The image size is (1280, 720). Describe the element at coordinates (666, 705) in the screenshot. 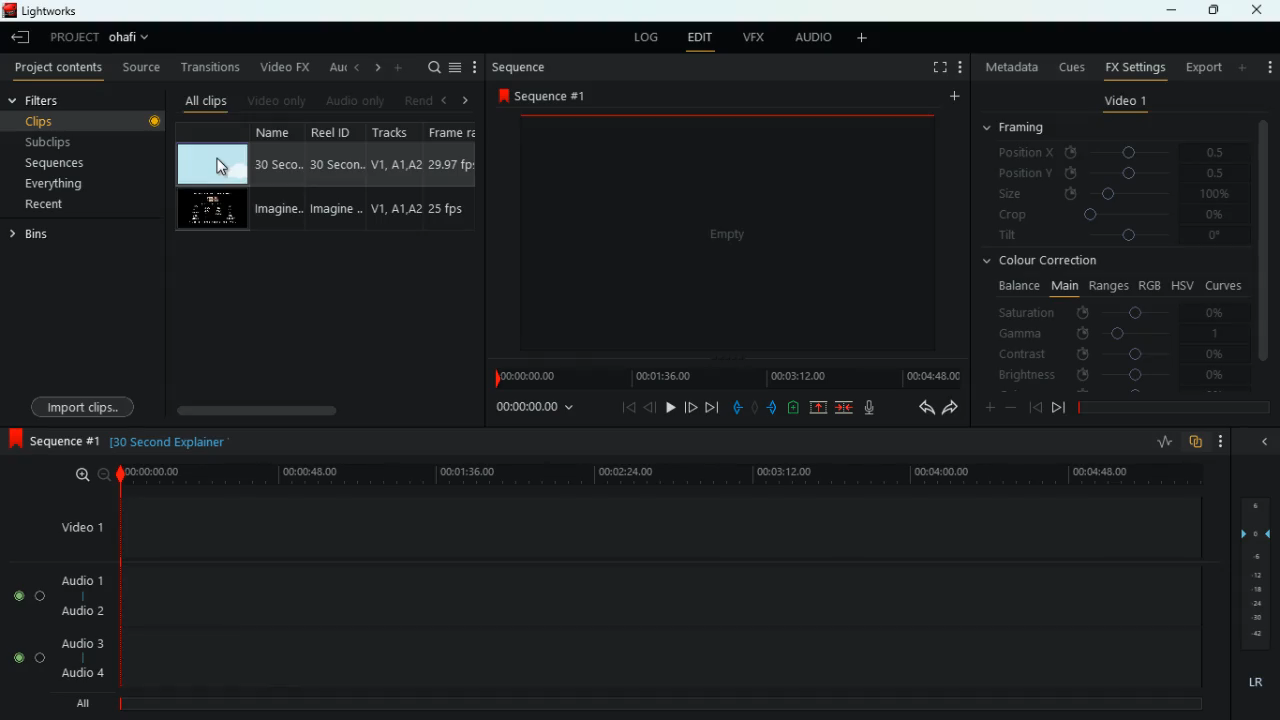

I see `timeline` at that location.